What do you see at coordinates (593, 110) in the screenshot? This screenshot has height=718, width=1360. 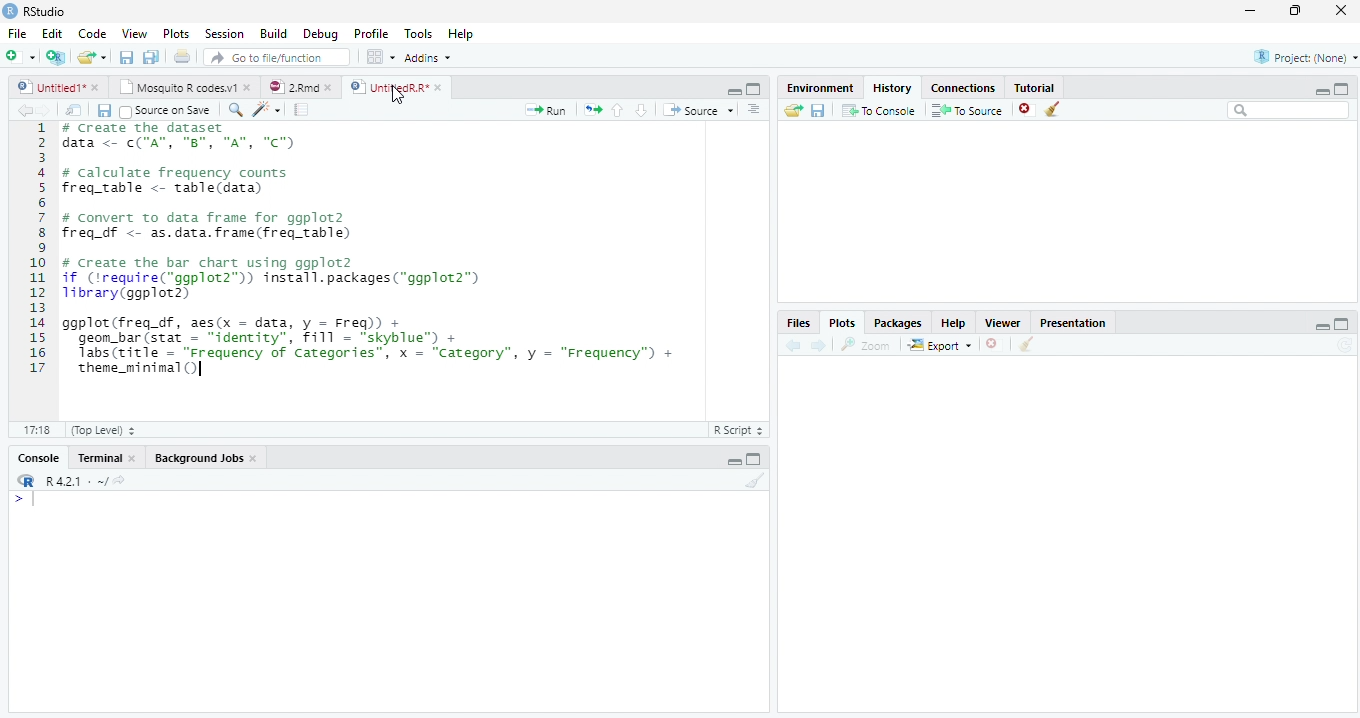 I see `Pages` at bounding box center [593, 110].